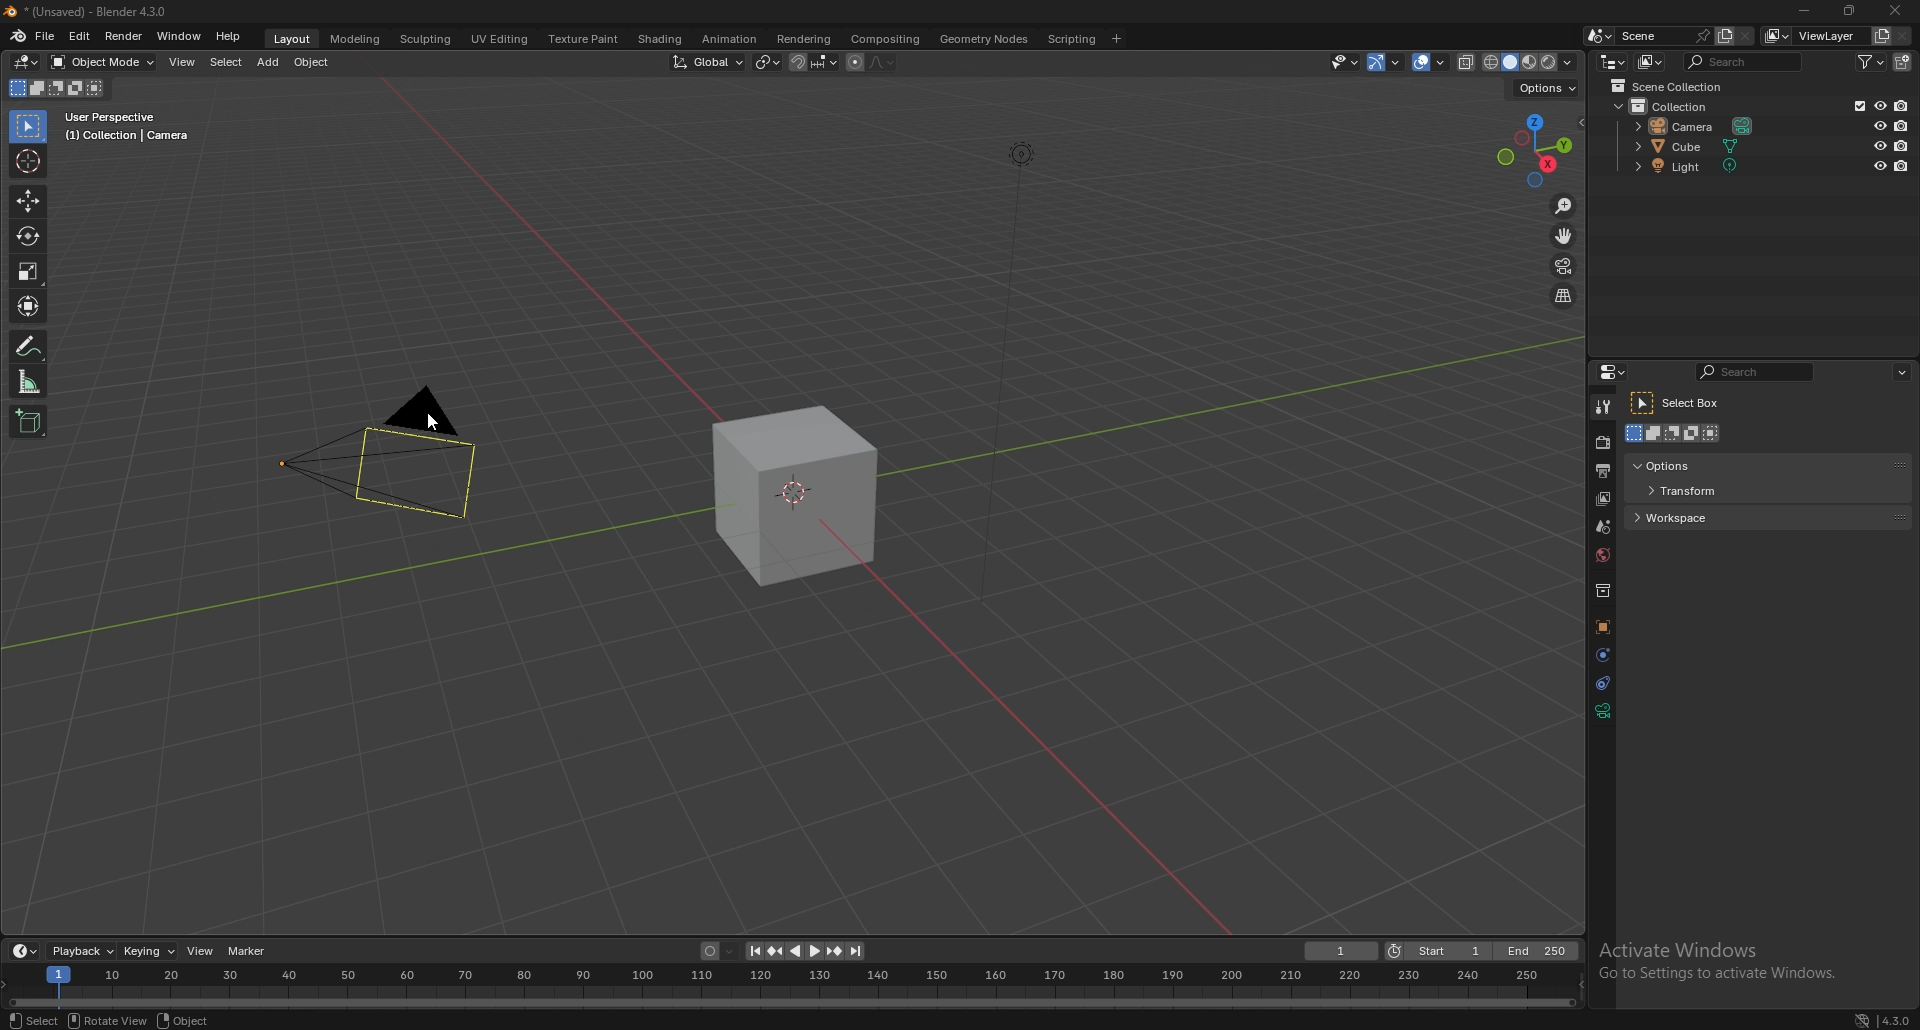 This screenshot has width=1920, height=1030. What do you see at coordinates (1562, 205) in the screenshot?
I see `zoom` at bounding box center [1562, 205].